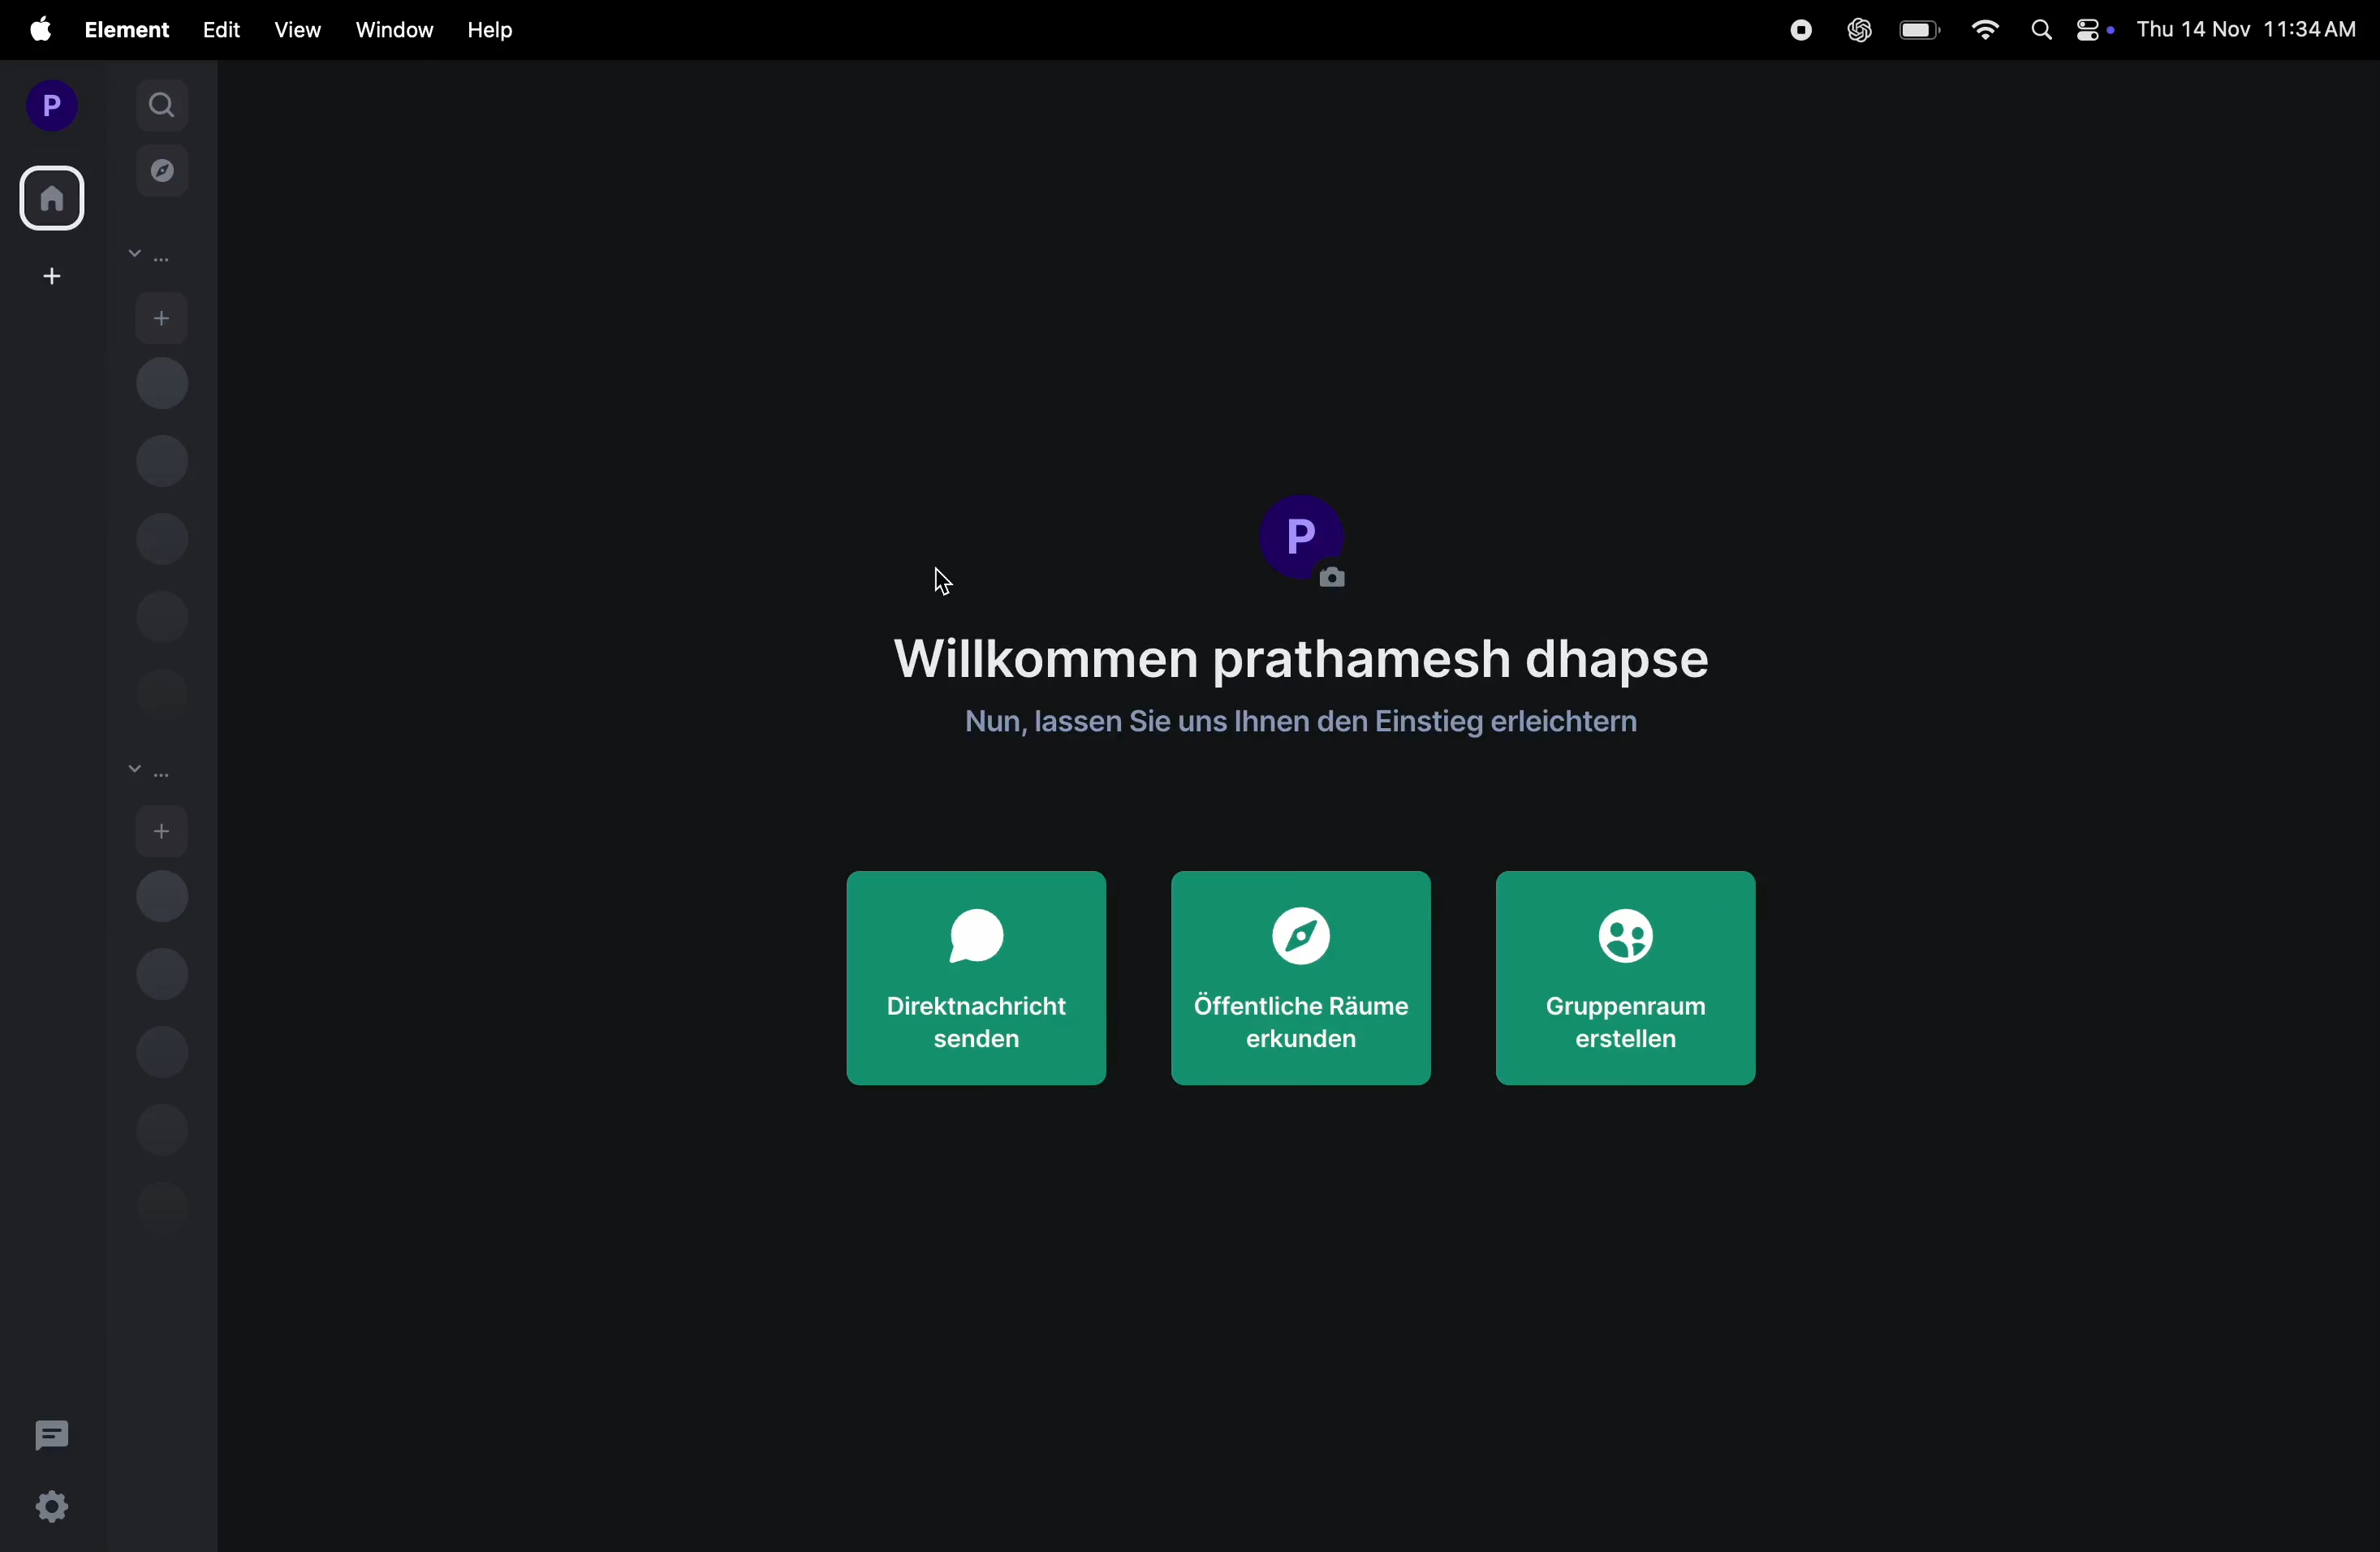 The image size is (2380, 1552). I want to click on view, so click(295, 29).